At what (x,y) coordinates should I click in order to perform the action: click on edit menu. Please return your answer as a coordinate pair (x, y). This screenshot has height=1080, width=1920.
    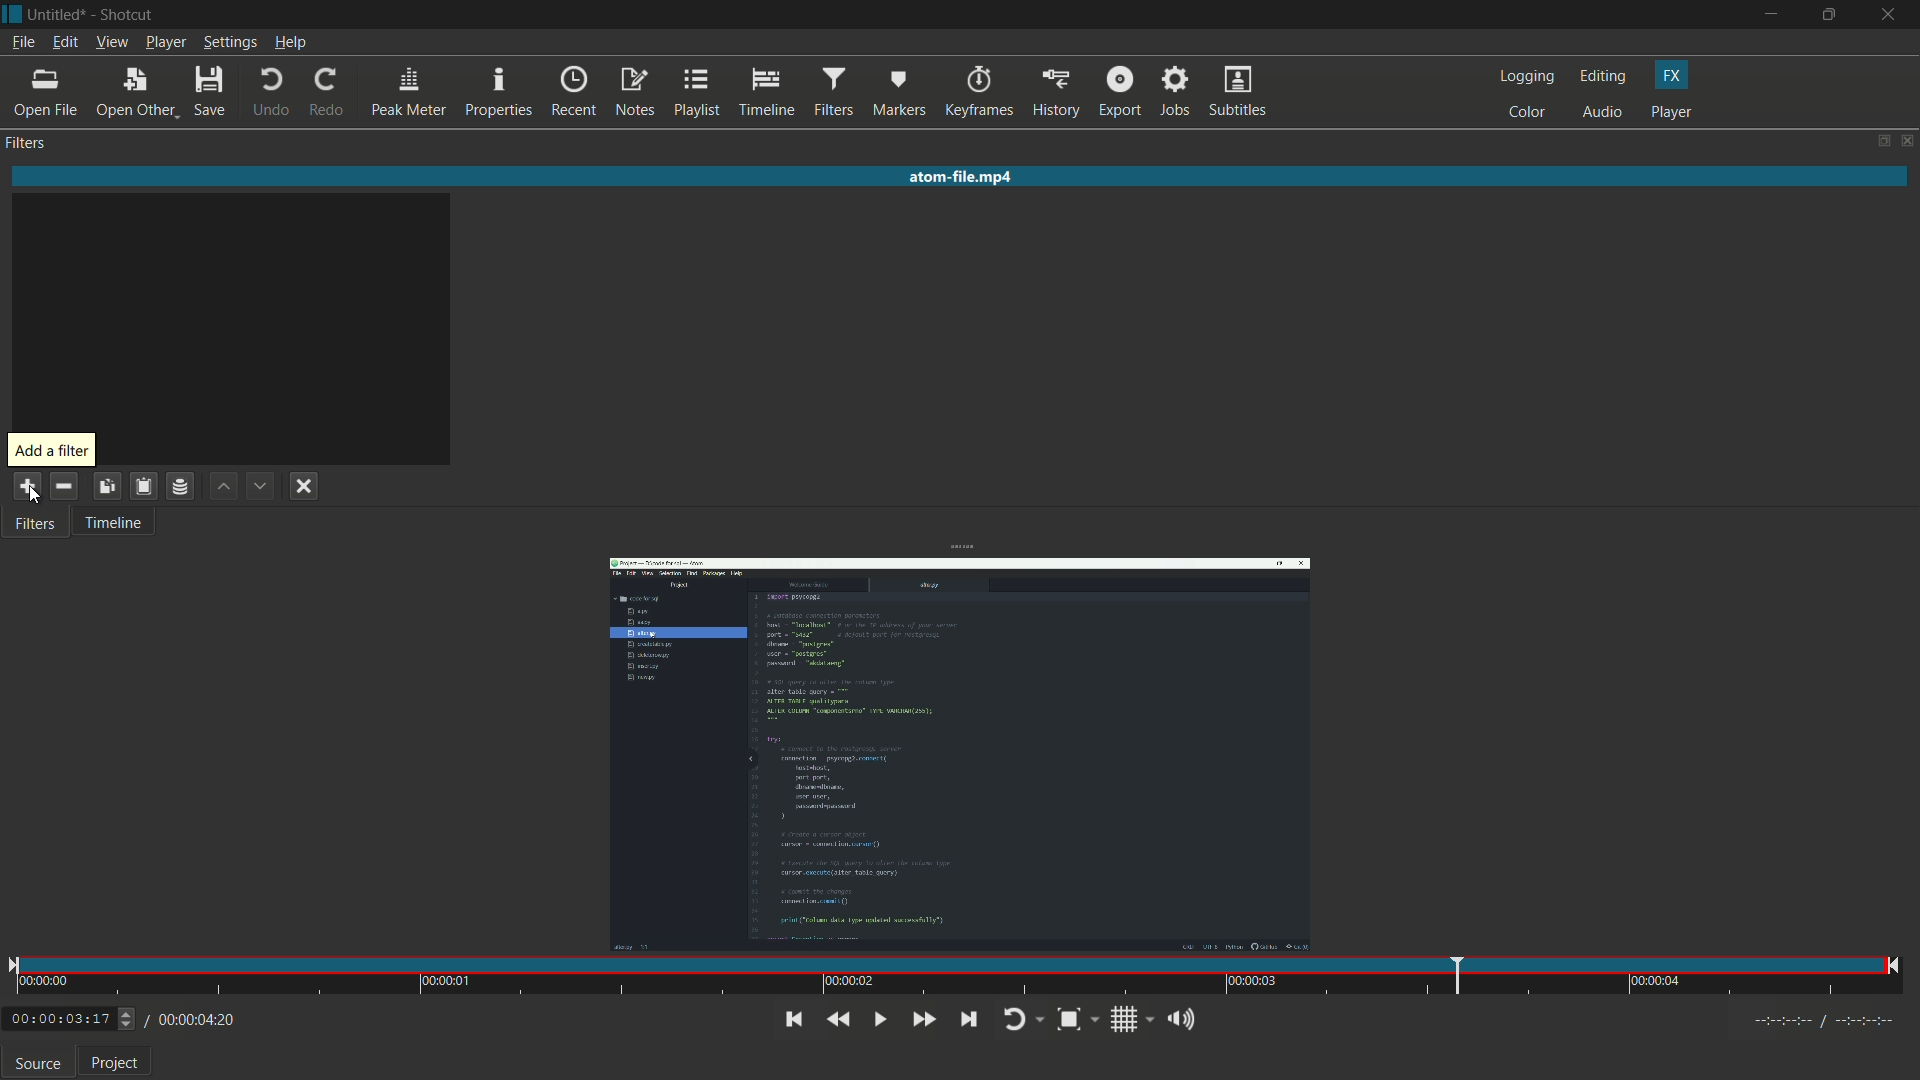
    Looking at the image, I should click on (64, 41).